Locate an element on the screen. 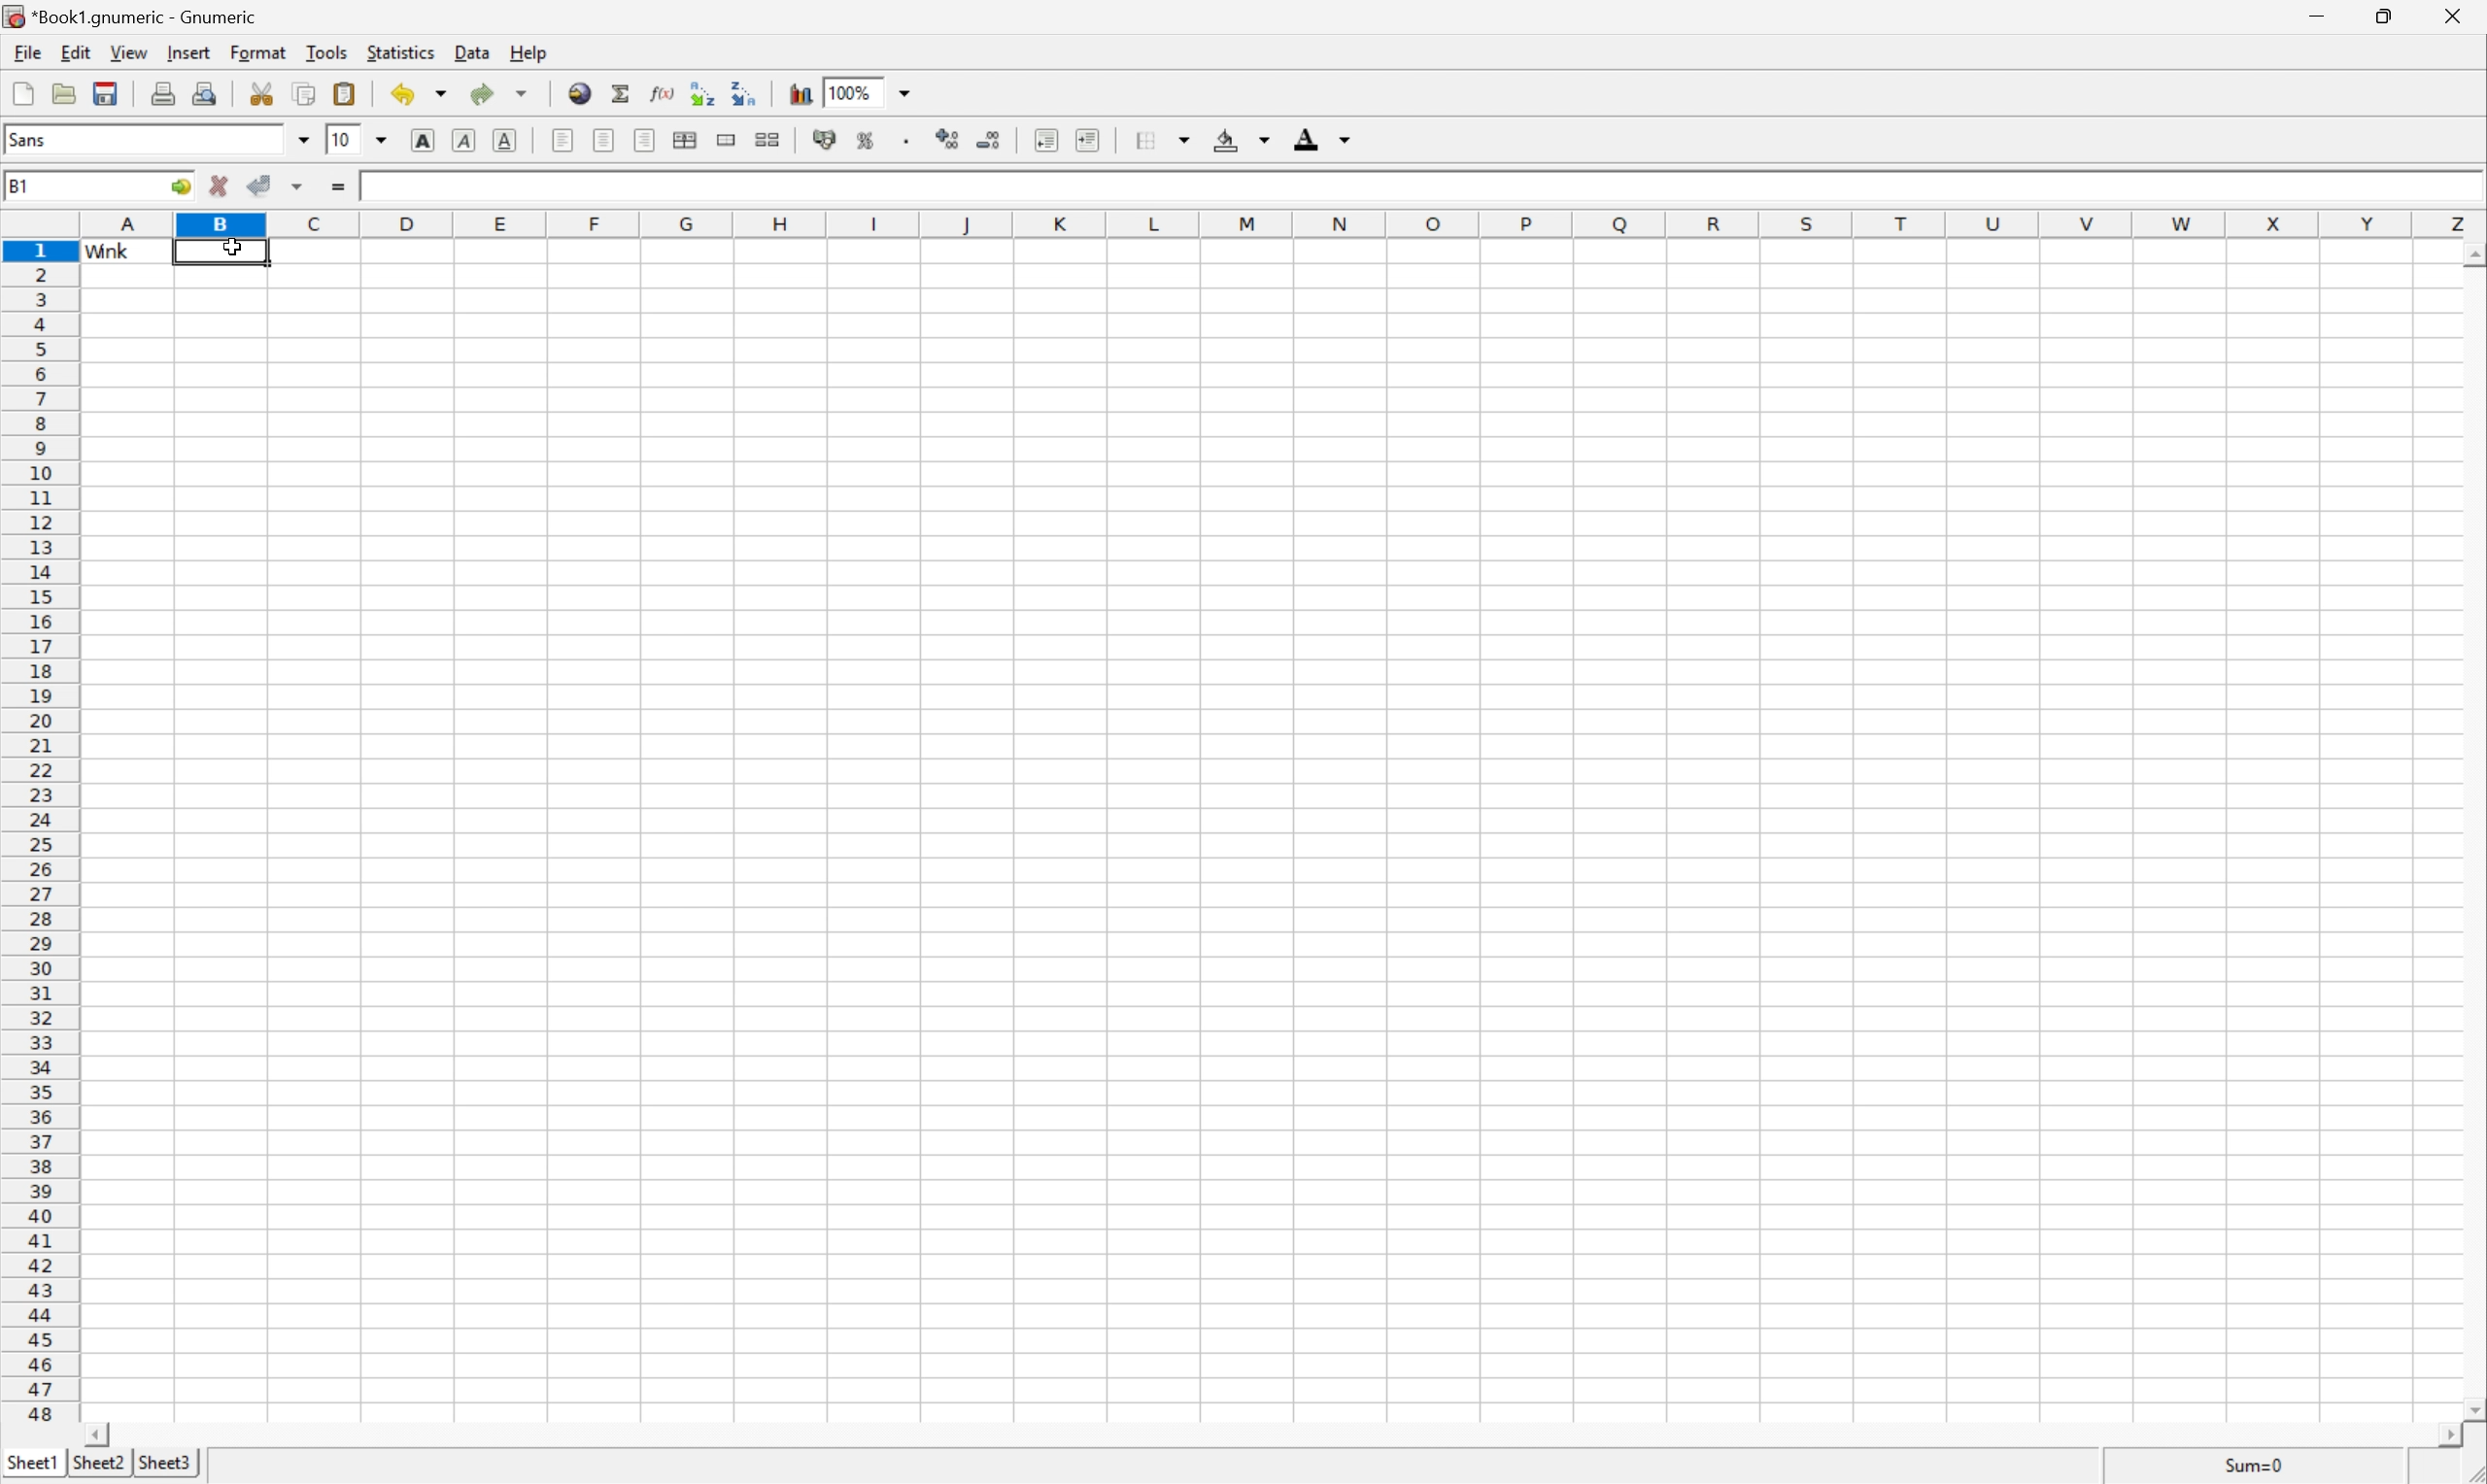 Image resolution: width=2487 pixels, height=1484 pixels. undo is located at coordinates (417, 95).